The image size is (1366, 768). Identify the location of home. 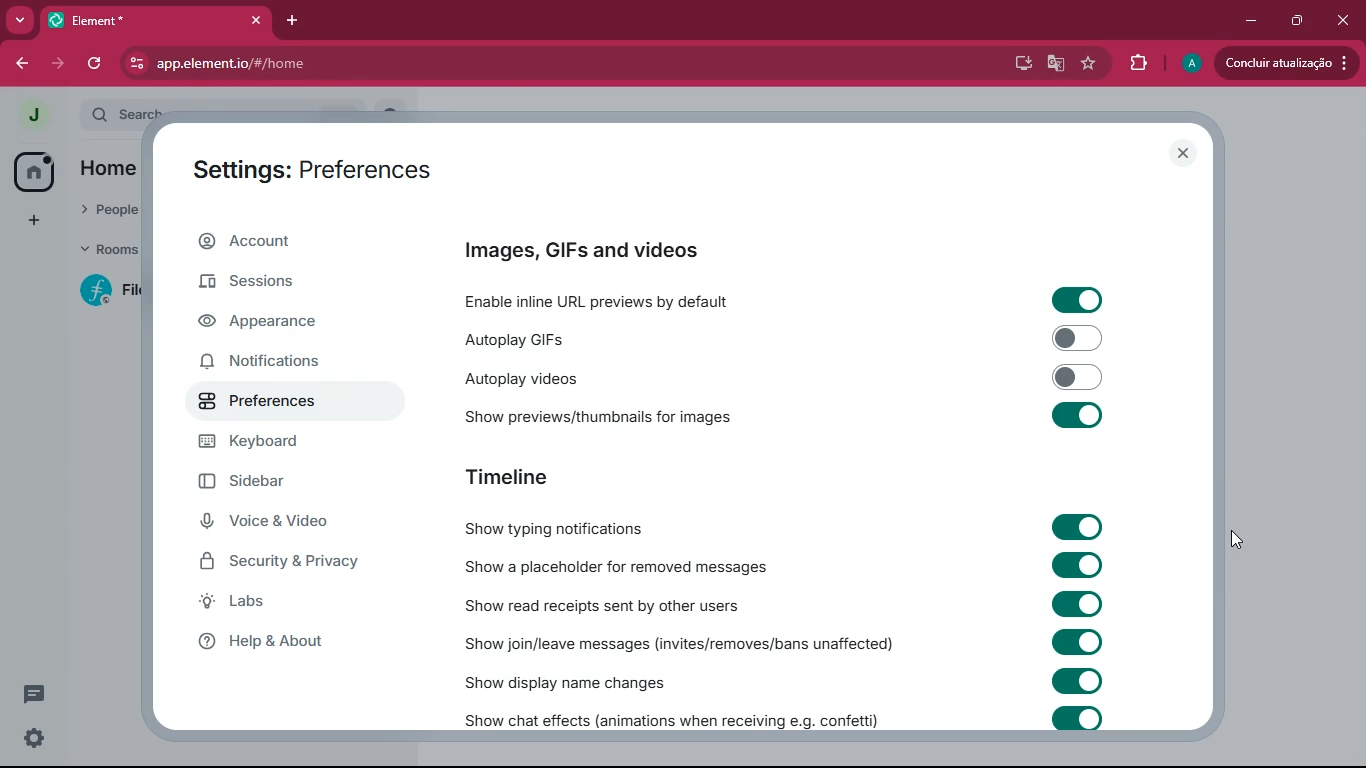
(34, 172).